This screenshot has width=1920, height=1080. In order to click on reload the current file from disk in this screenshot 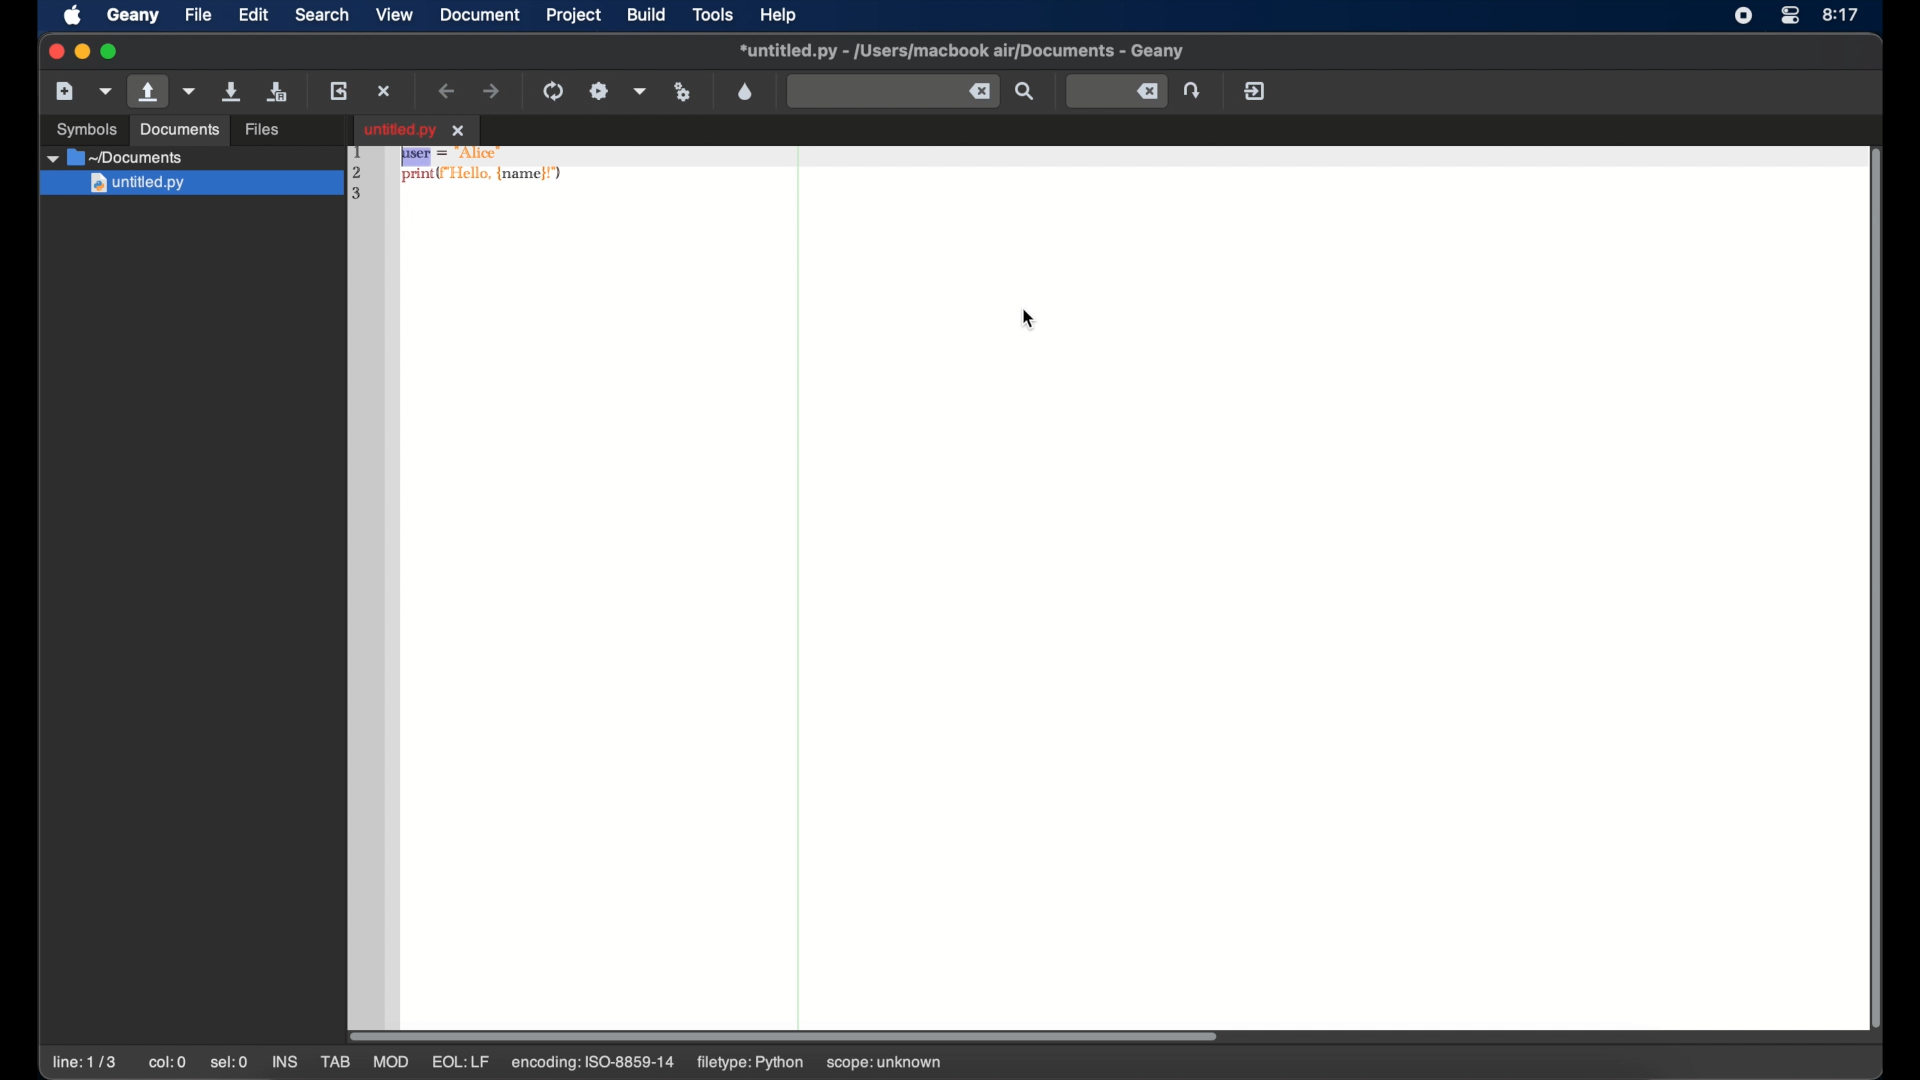, I will do `click(338, 90)`.